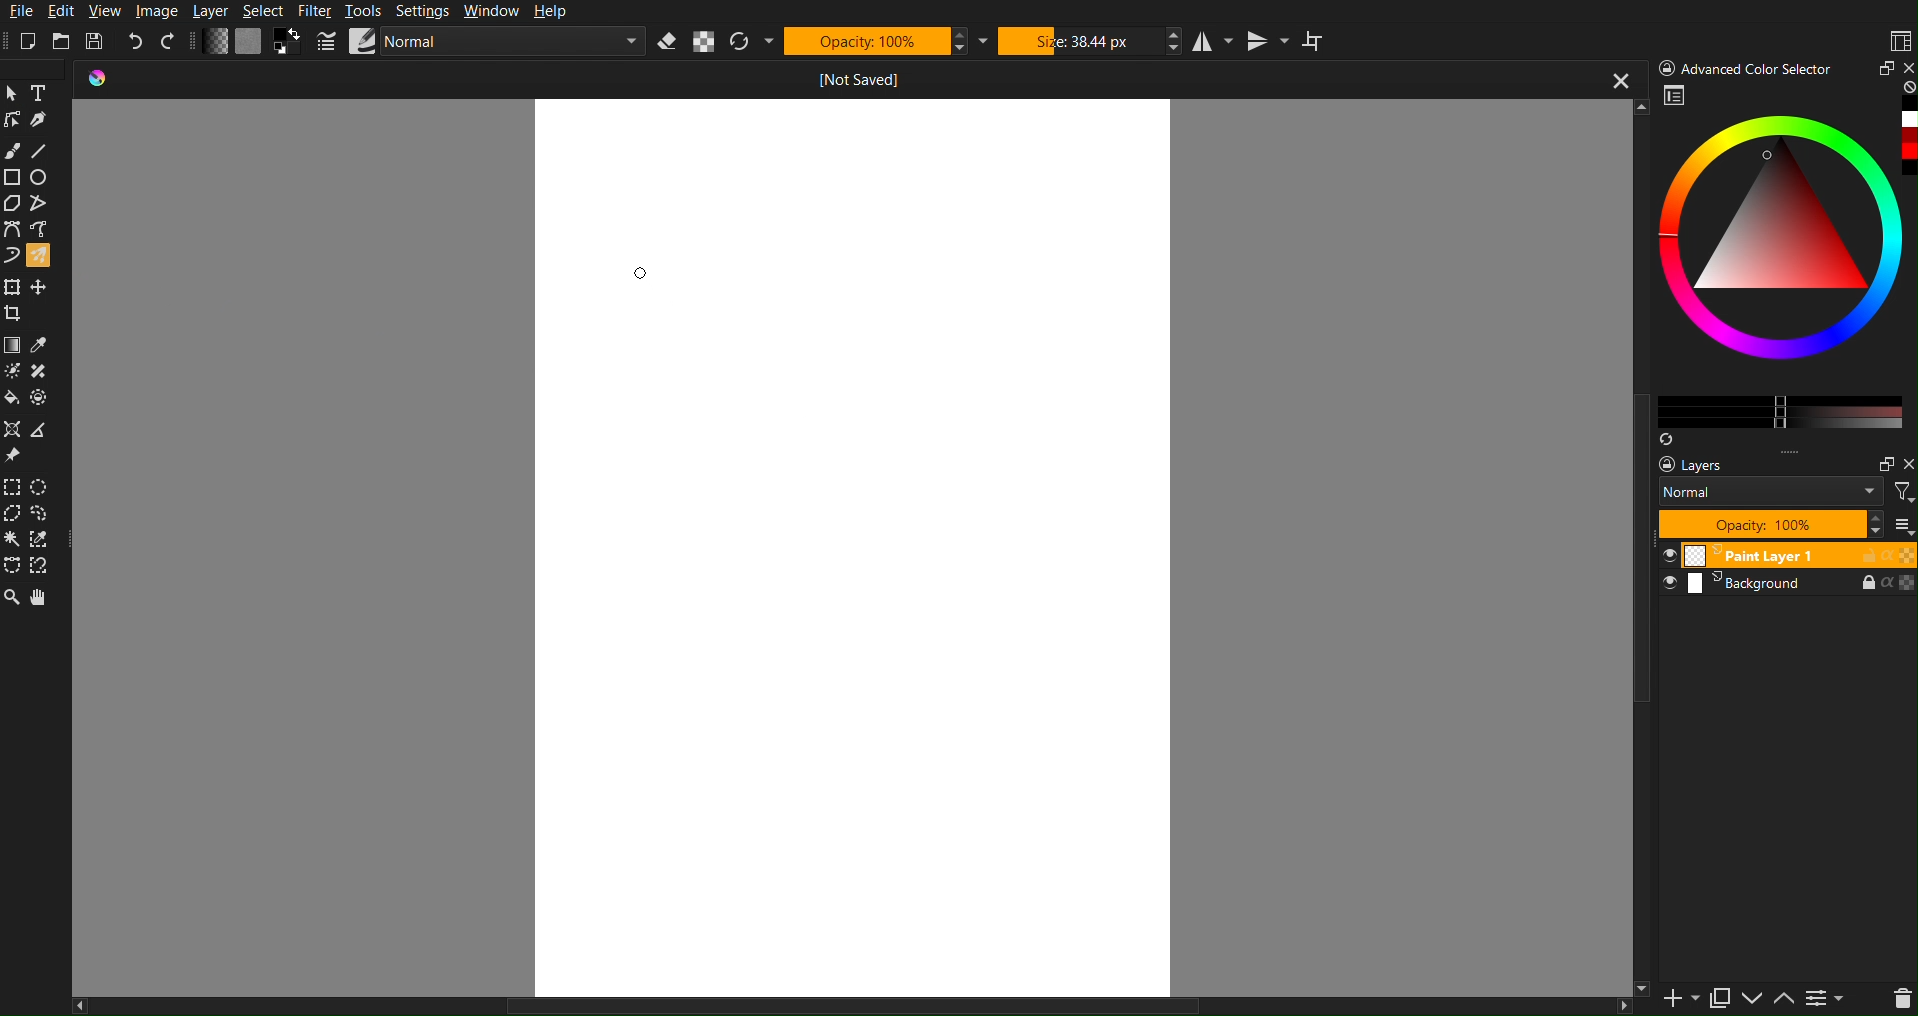 The height and width of the screenshot is (1016, 1918). Describe the element at coordinates (13, 120) in the screenshot. I see `Linework` at that location.